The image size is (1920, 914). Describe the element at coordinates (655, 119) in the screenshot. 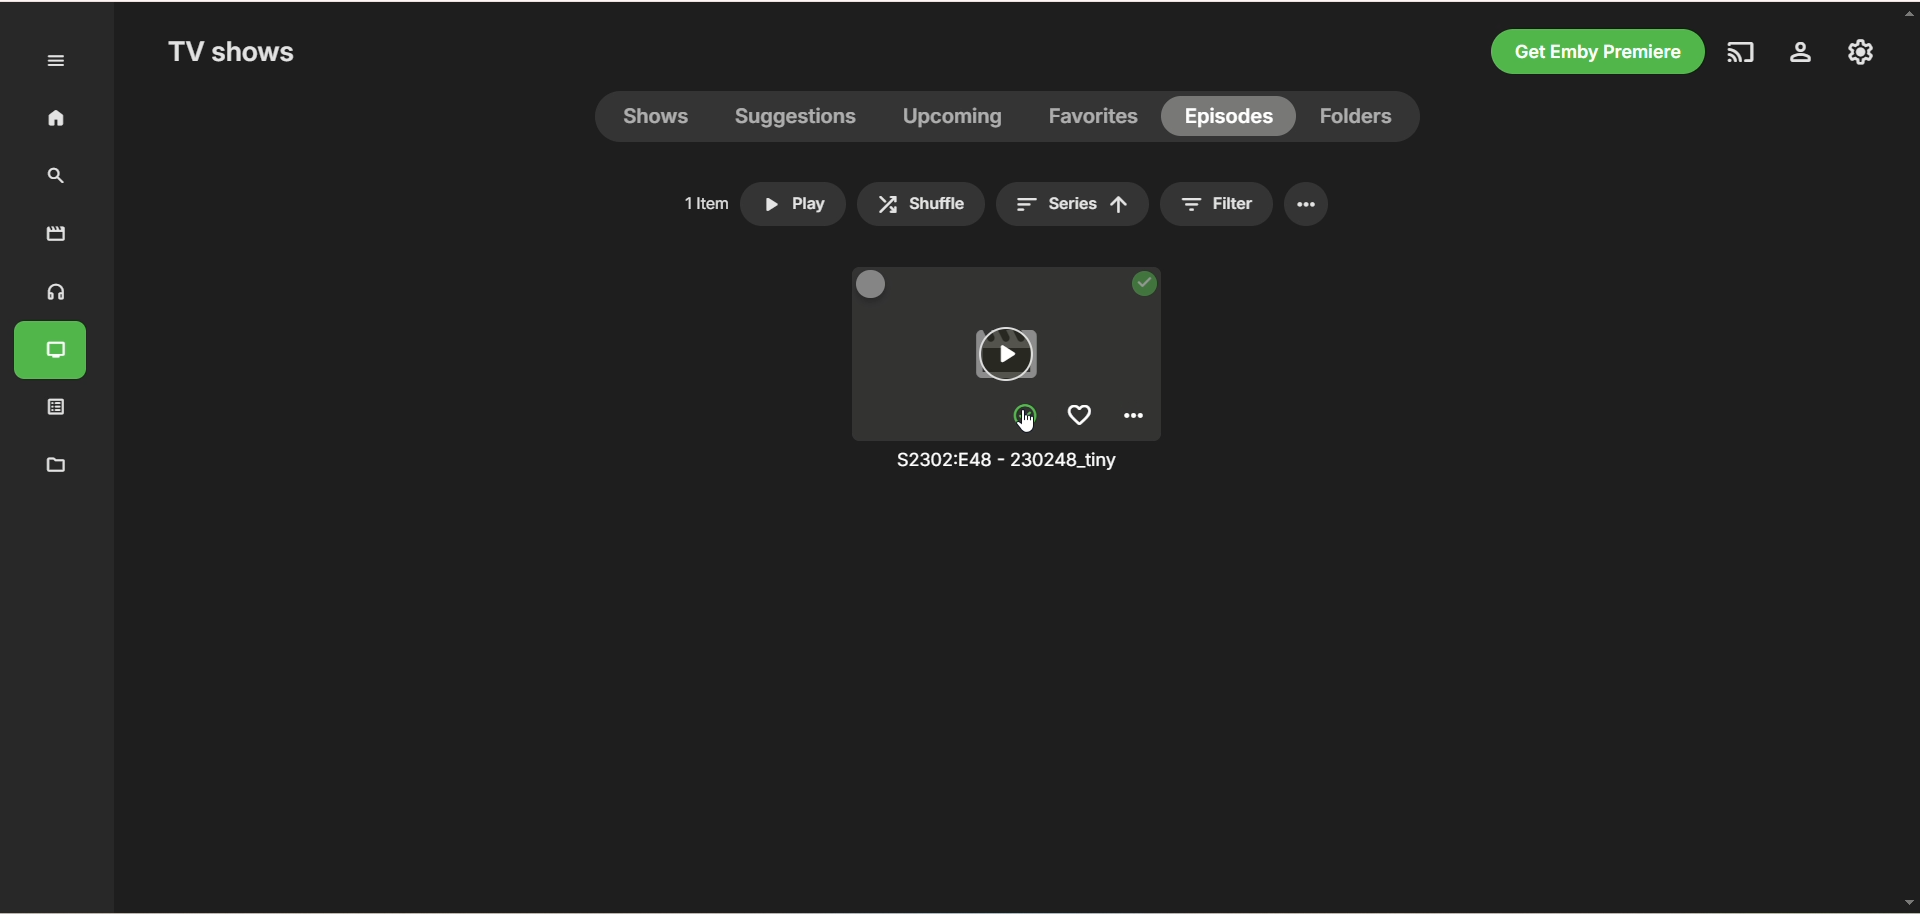

I see `shows` at that location.